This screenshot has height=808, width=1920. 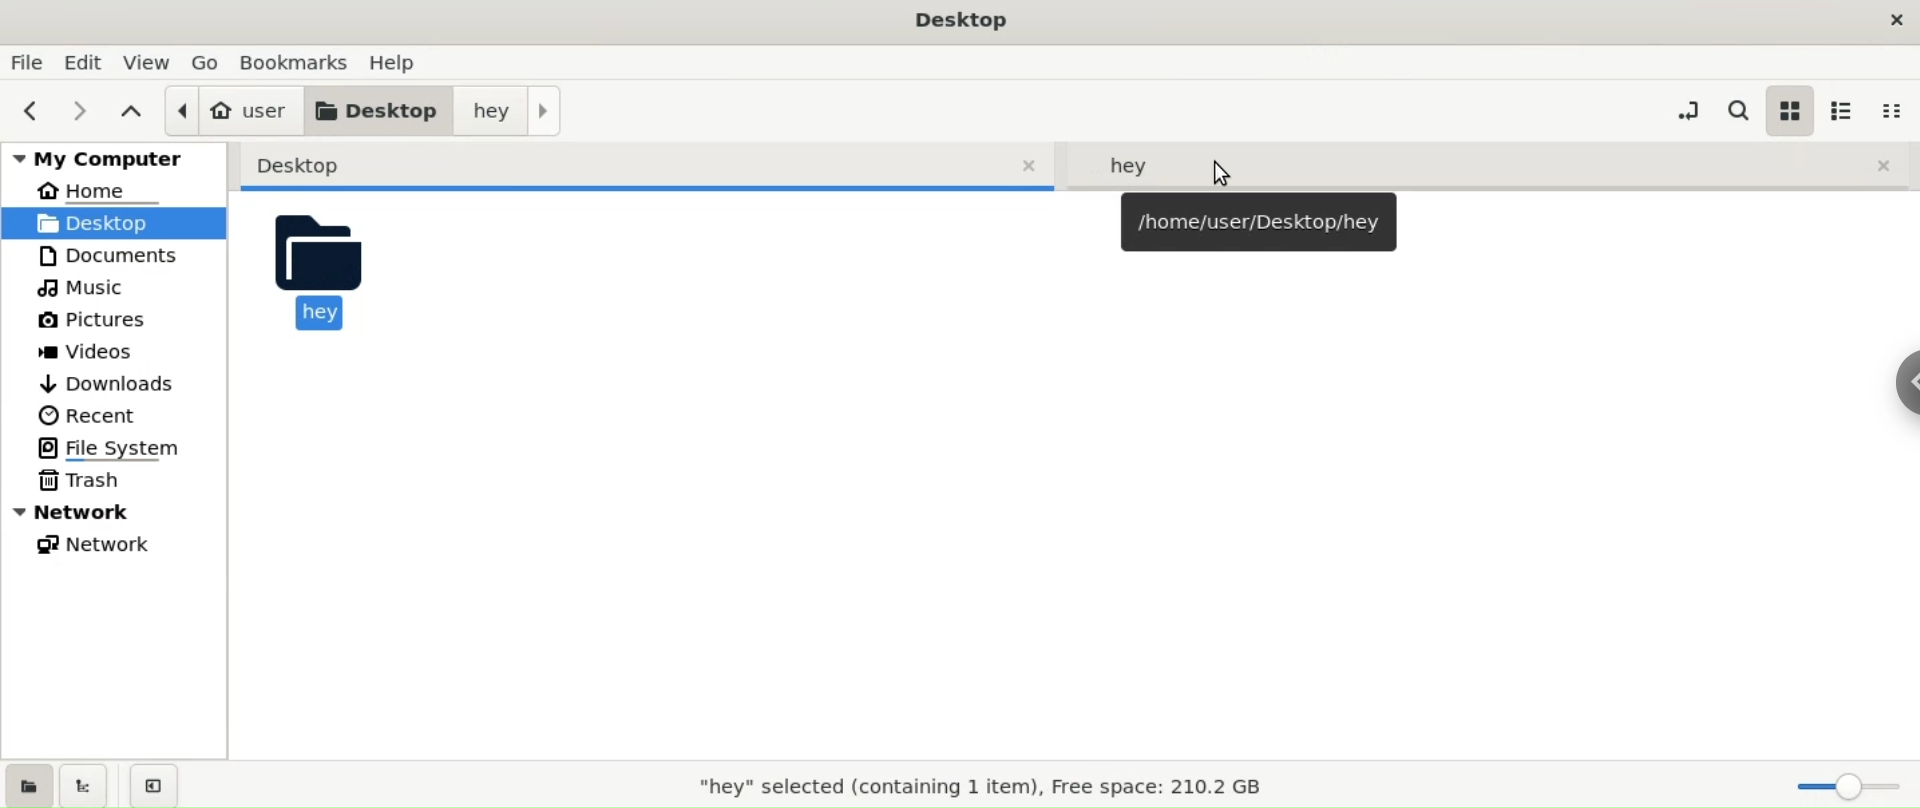 What do you see at coordinates (294, 62) in the screenshot?
I see `bookmarks` at bounding box center [294, 62].